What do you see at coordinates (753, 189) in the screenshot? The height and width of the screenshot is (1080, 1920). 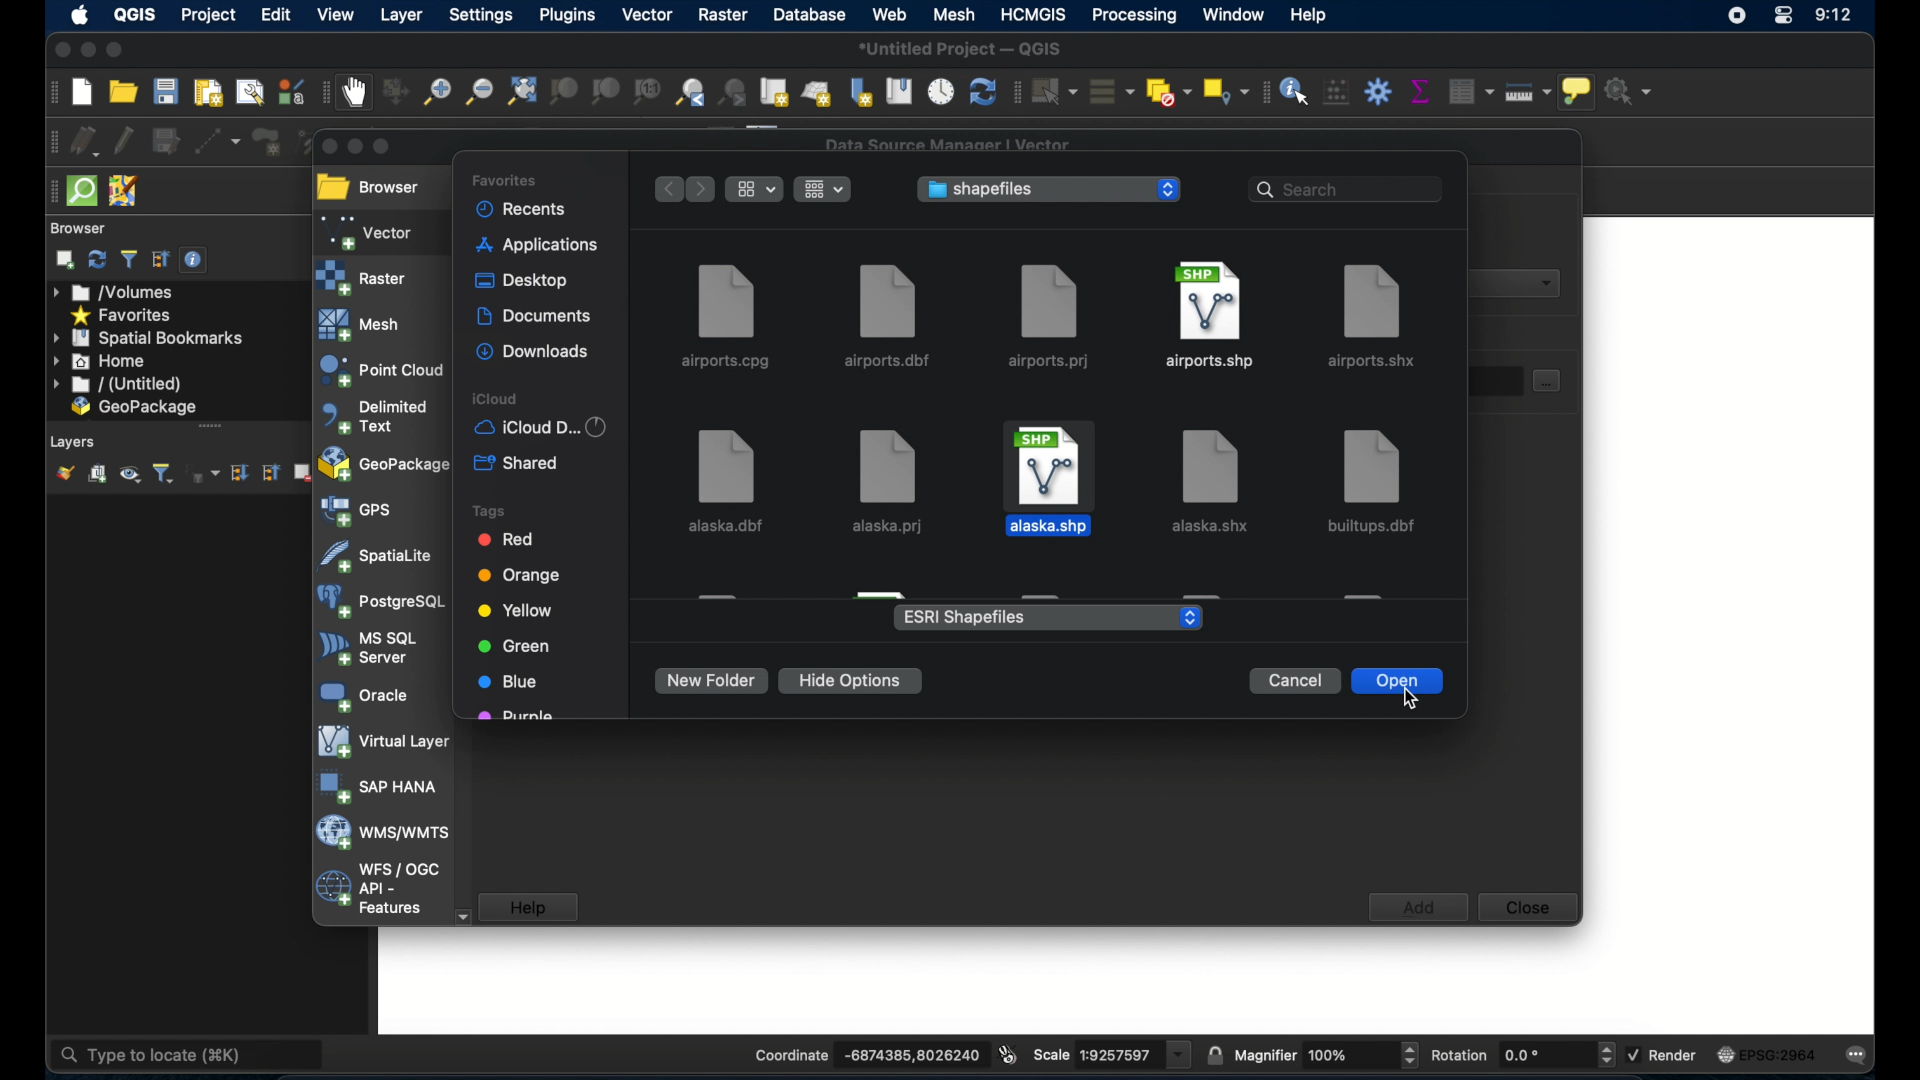 I see `show items as icons, list or gallery` at bounding box center [753, 189].